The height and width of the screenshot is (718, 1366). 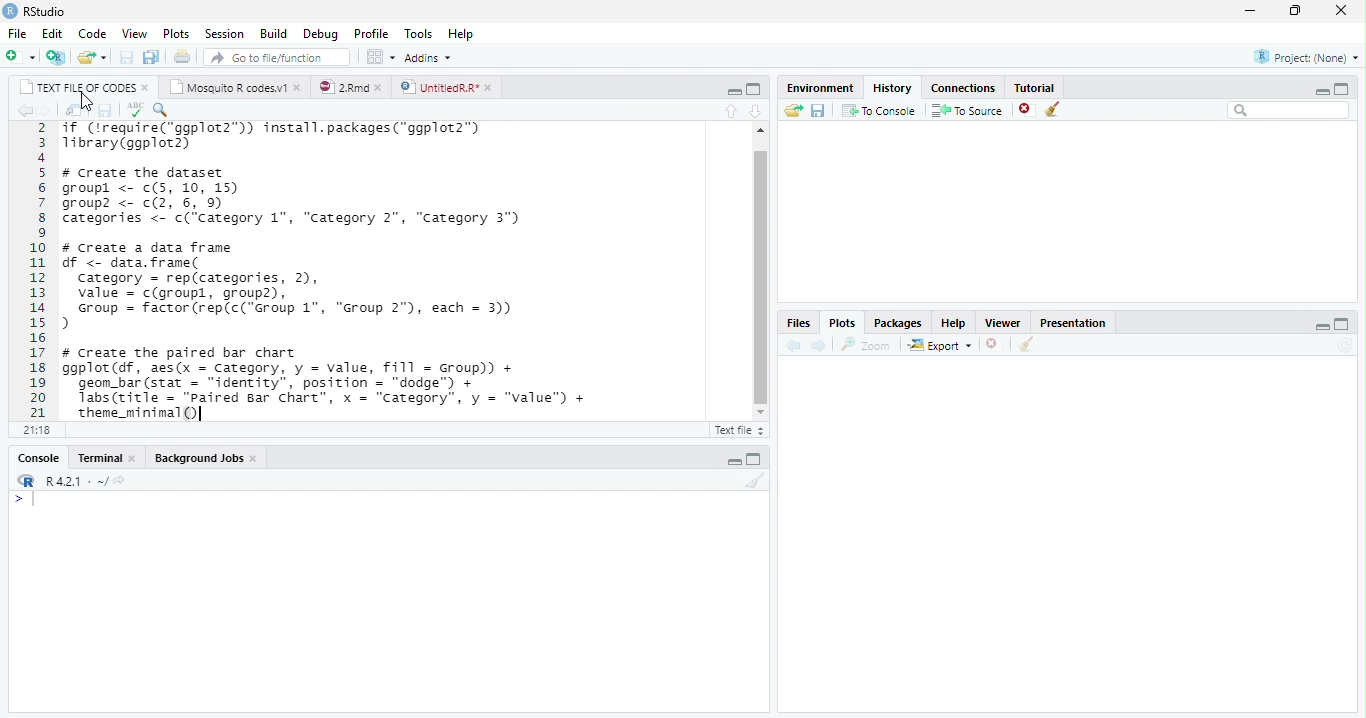 I want to click on scroll up, so click(x=761, y=130).